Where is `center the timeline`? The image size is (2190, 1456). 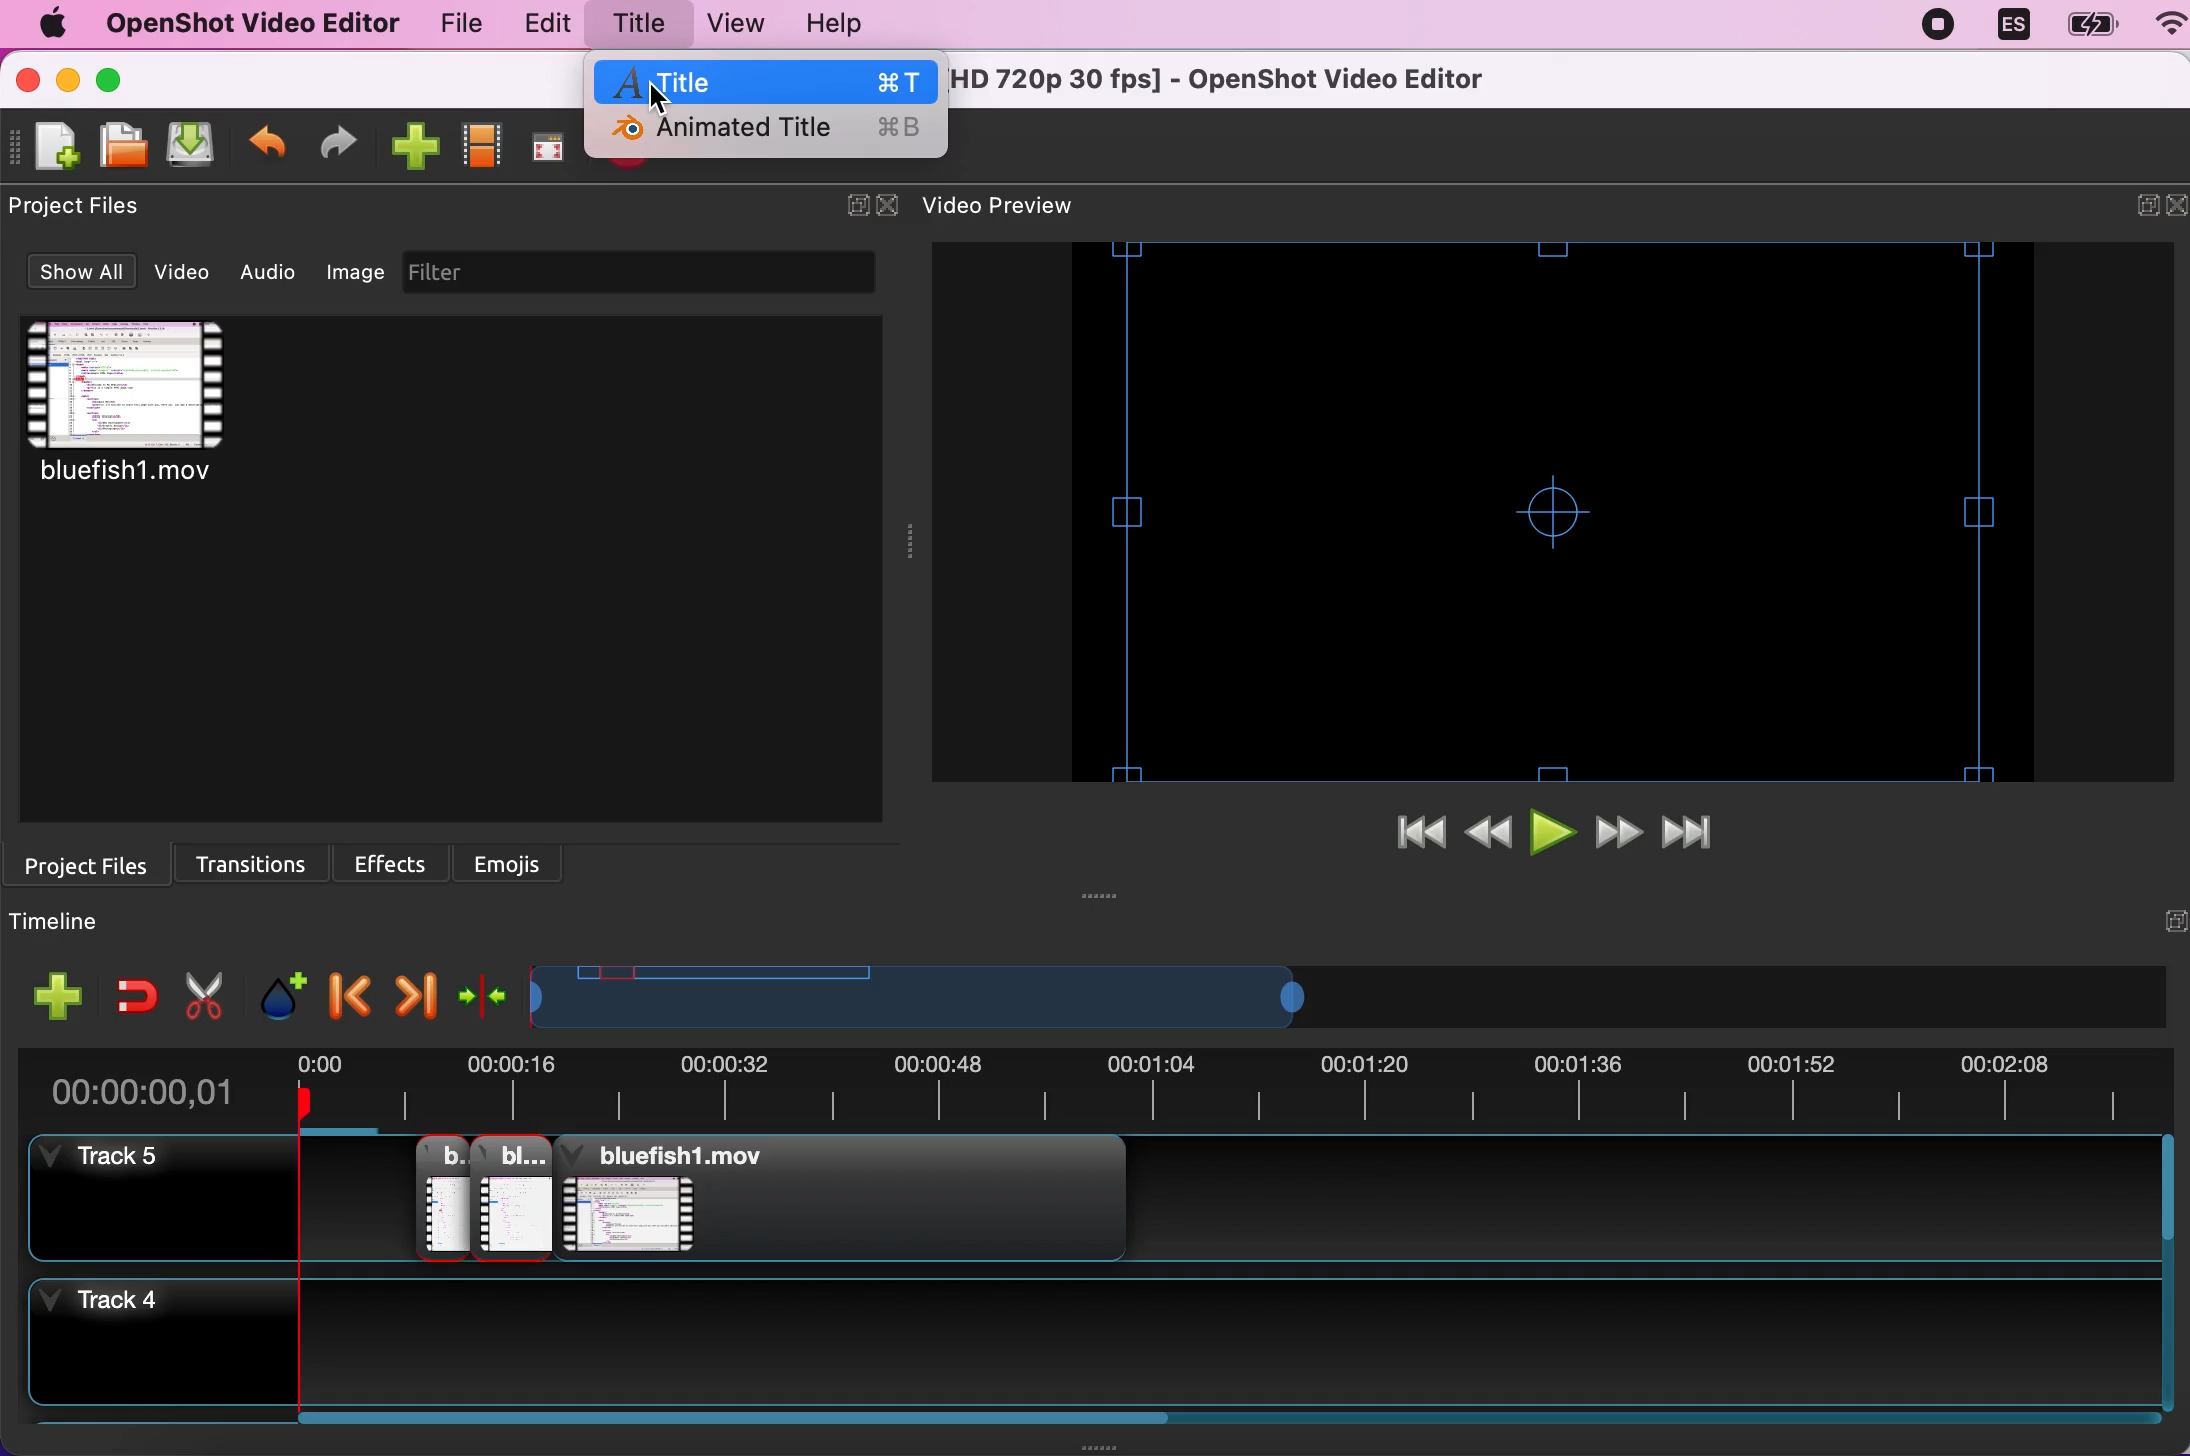
center the timeline is located at coordinates (485, 993).